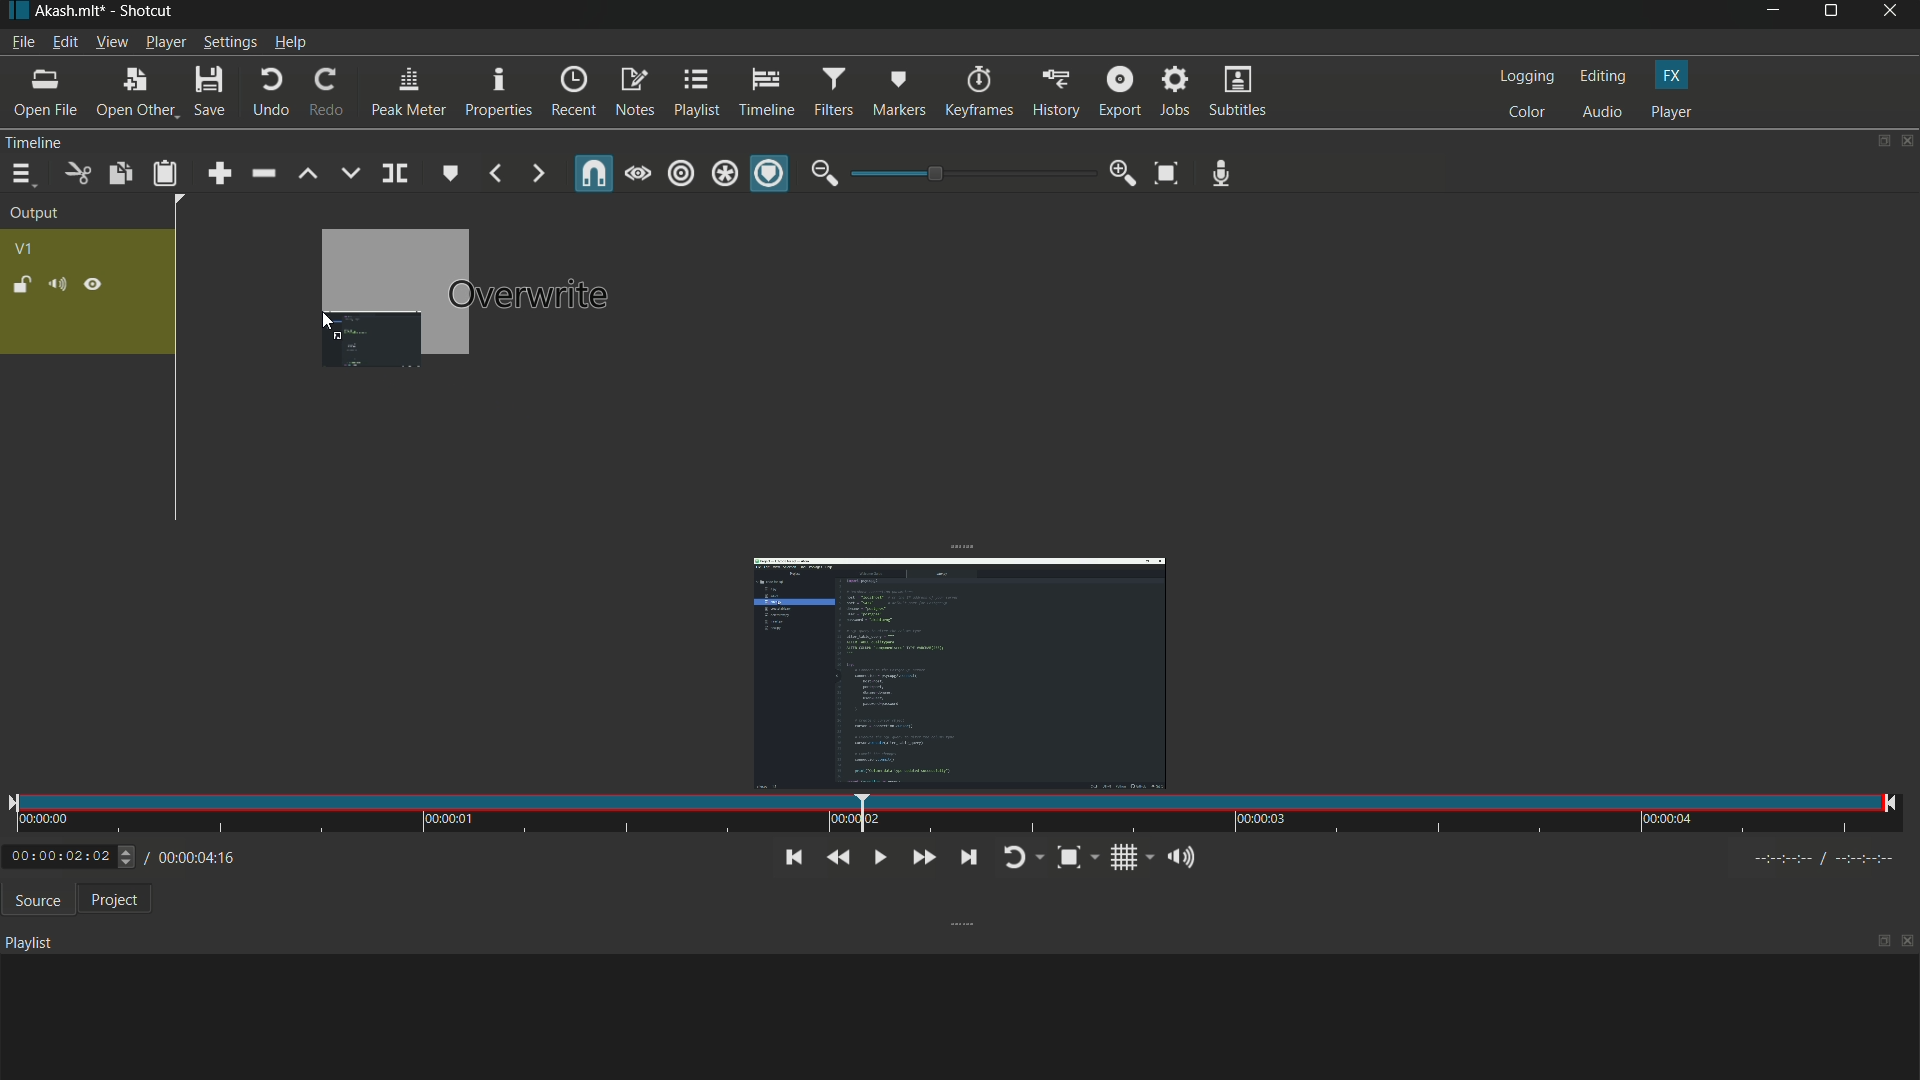 This screenshot has height=1080, width=1920. I want to click on properties, so click(496, 92).